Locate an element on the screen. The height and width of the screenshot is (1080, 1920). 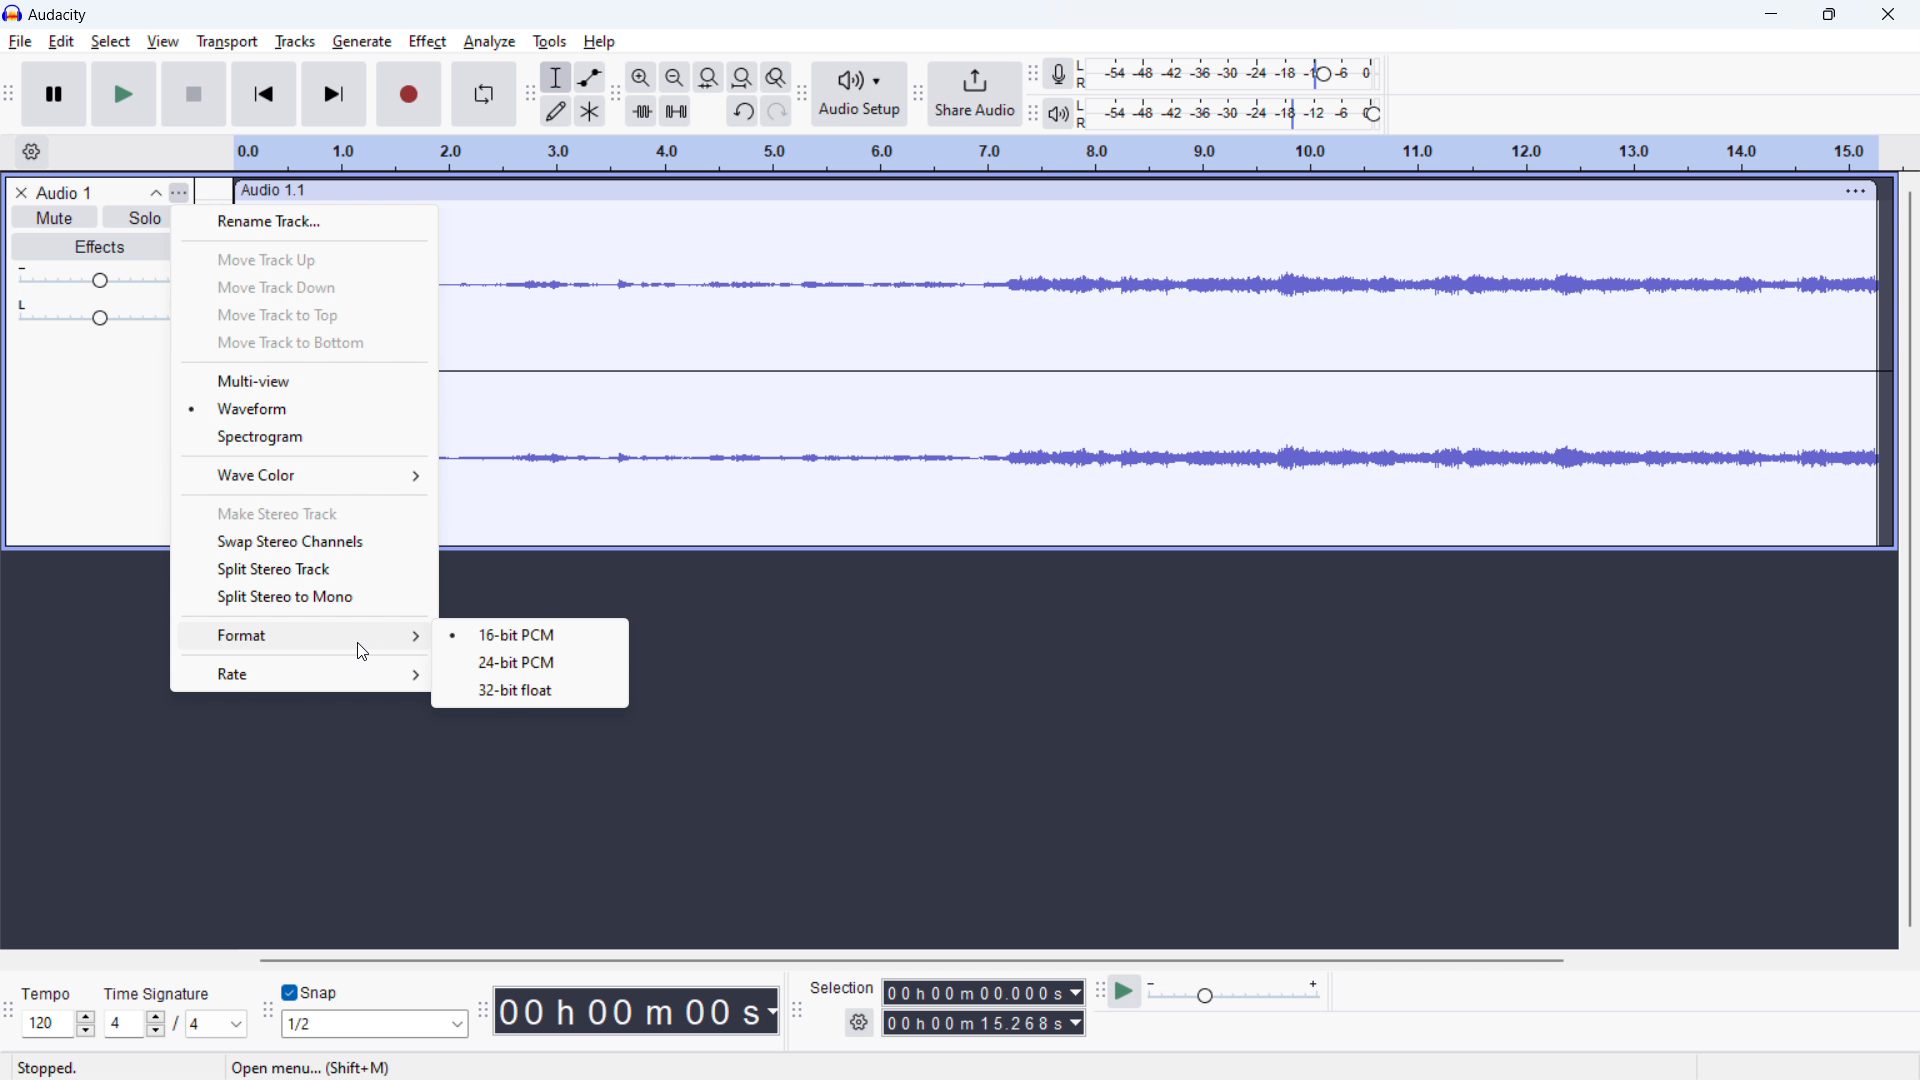
mute is located at coordinates (54, 217).